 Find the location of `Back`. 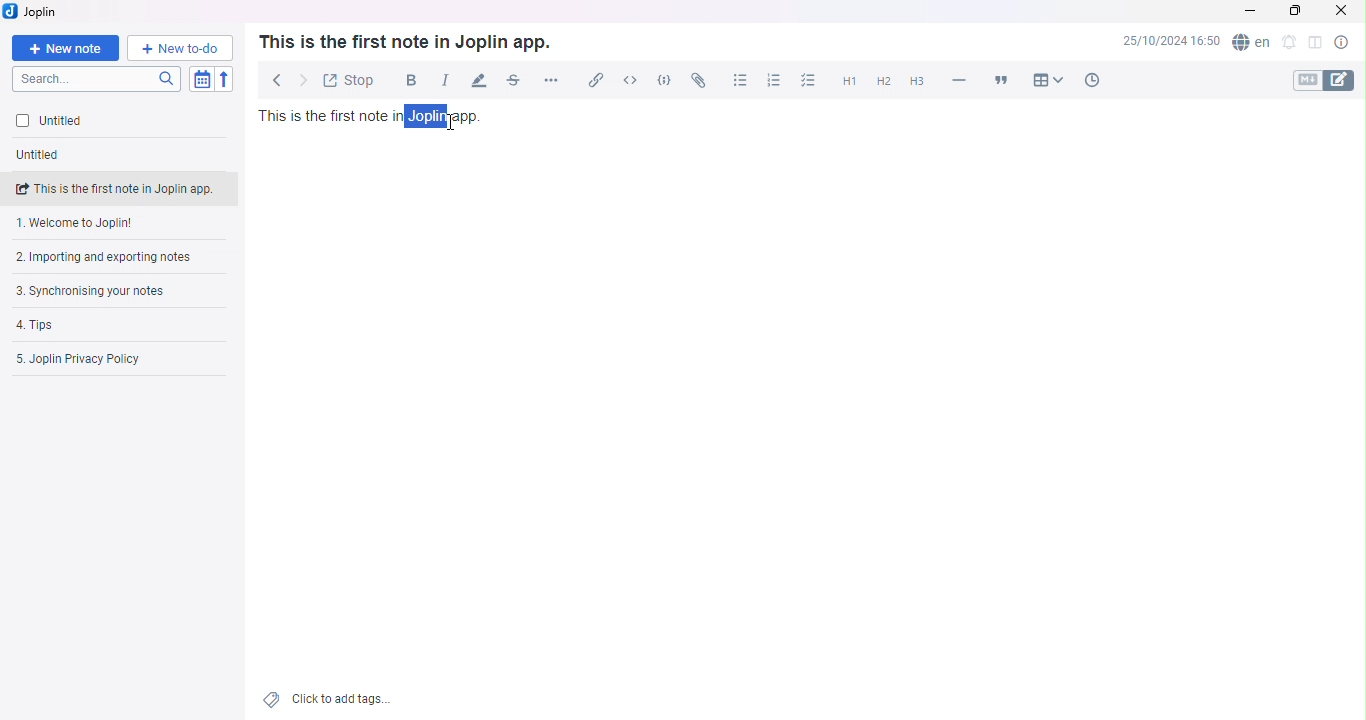

Back is located at coordinates (272, 76).